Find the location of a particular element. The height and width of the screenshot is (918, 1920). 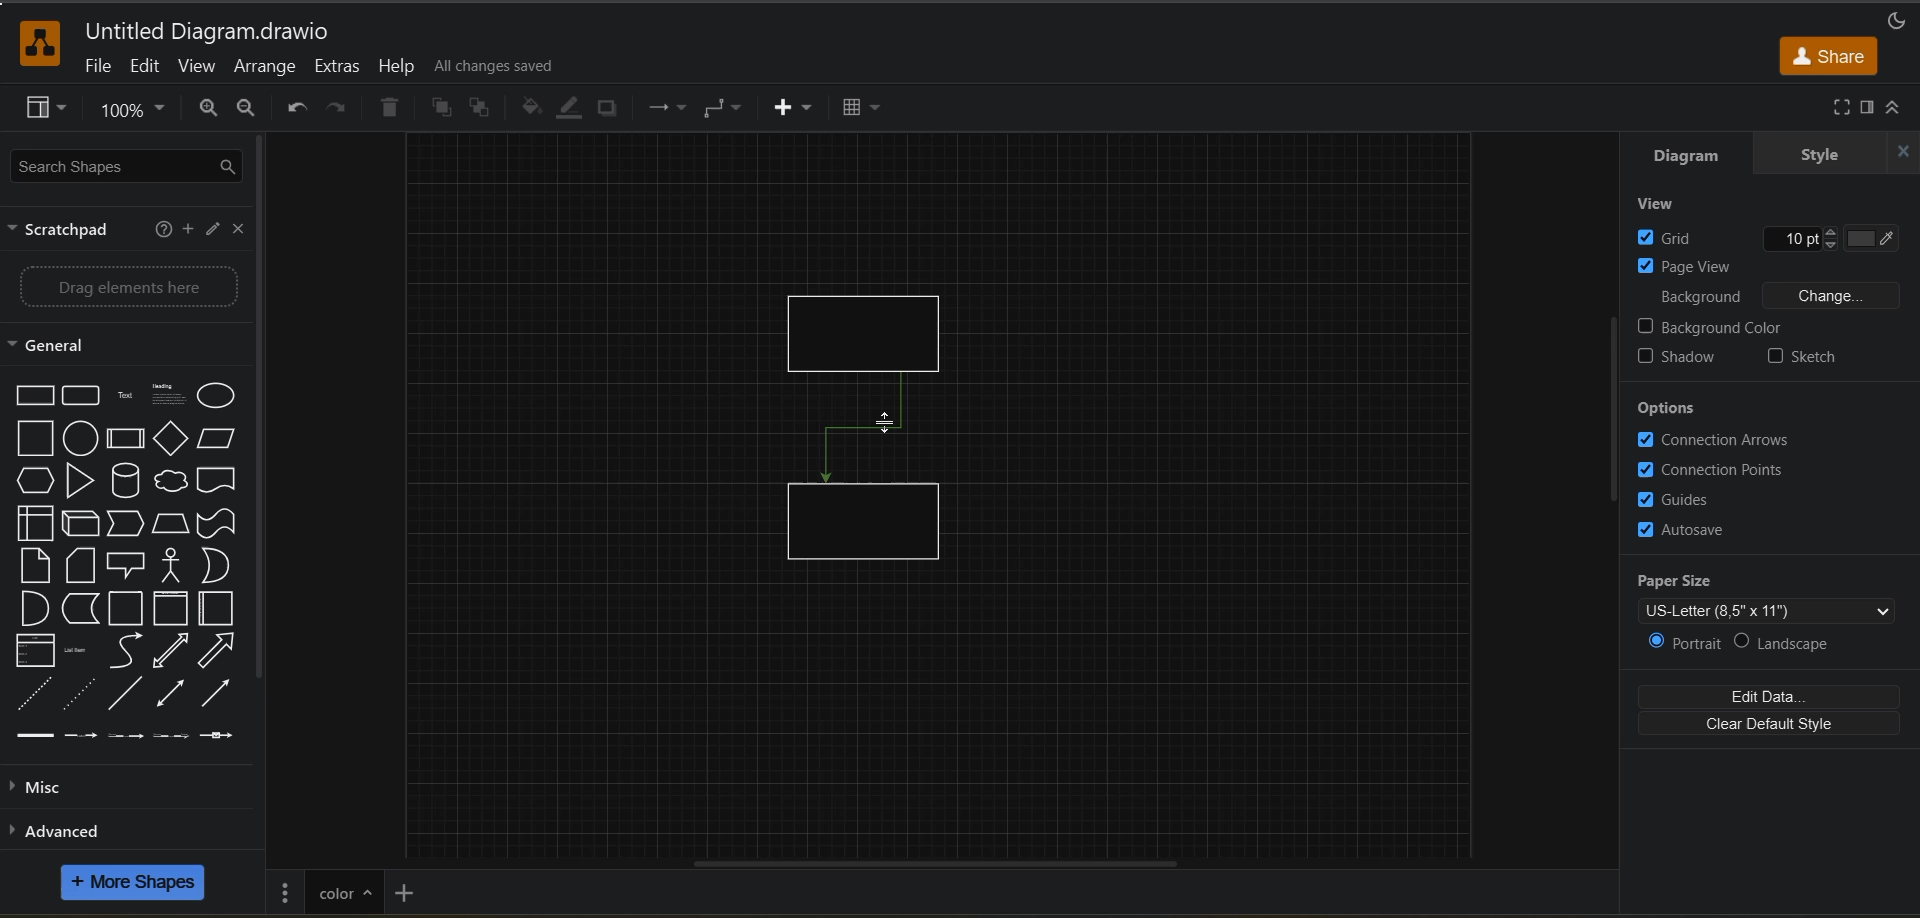

List is located at coordinates (34, 651).